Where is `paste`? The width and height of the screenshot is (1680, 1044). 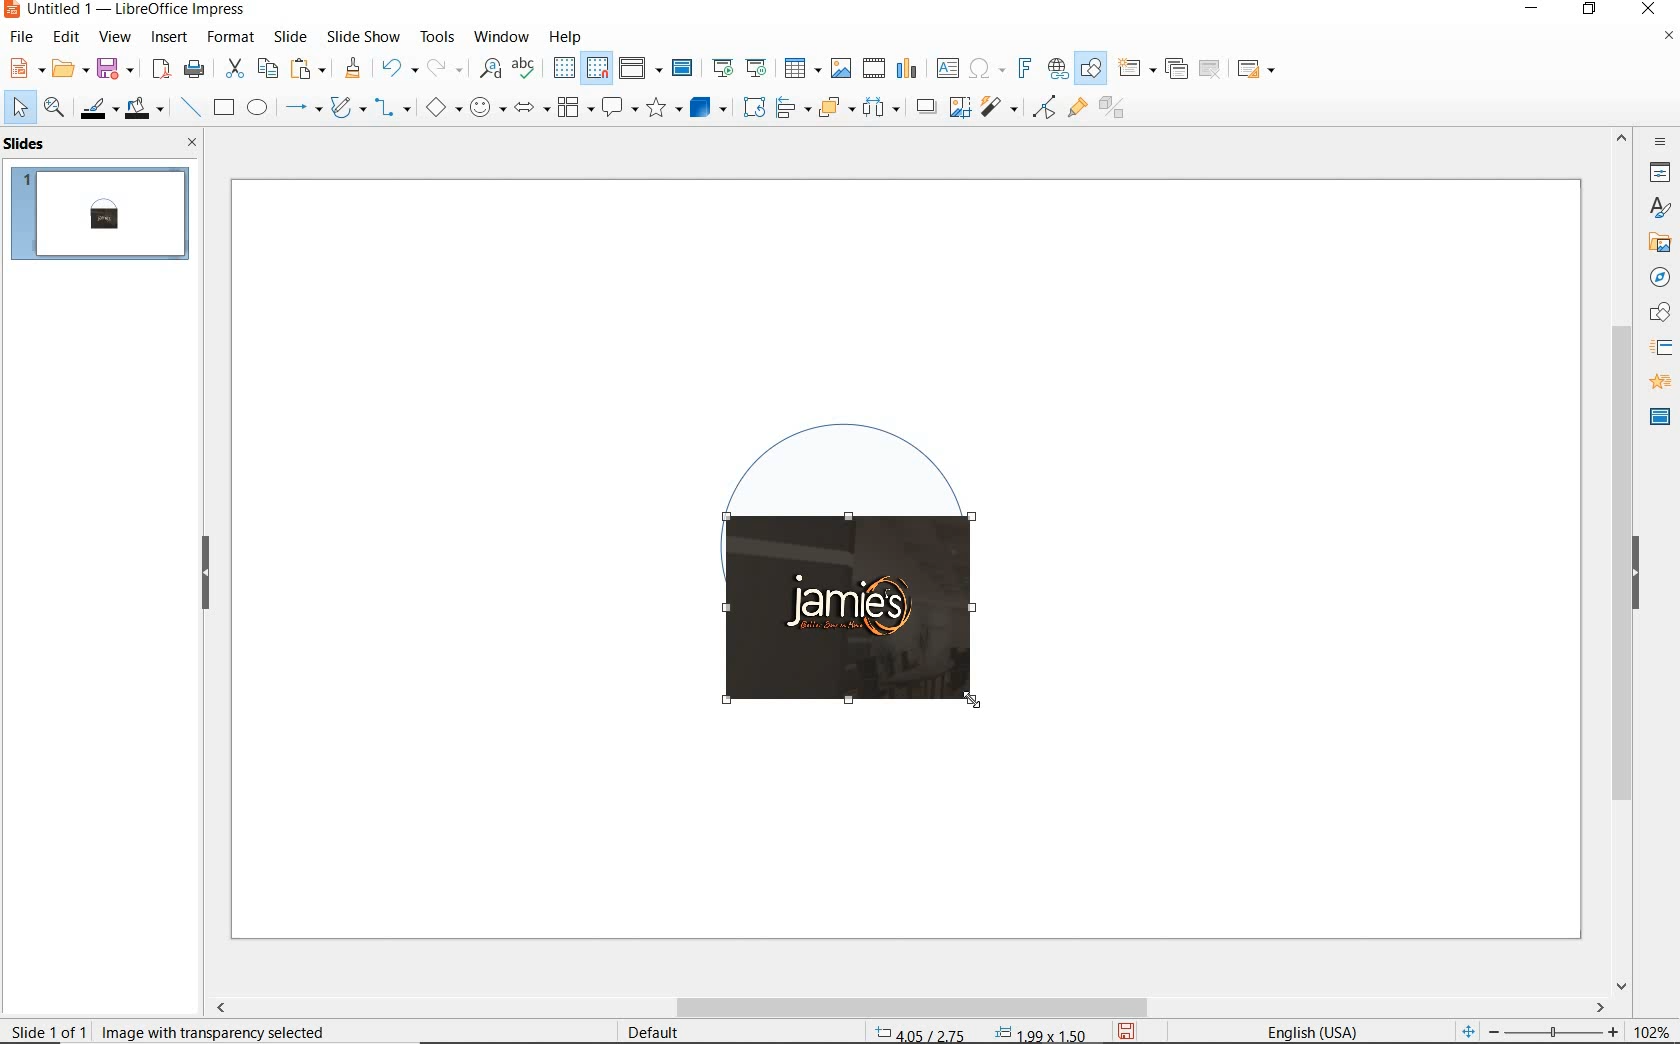
paste is located at coordinates (309, 69).